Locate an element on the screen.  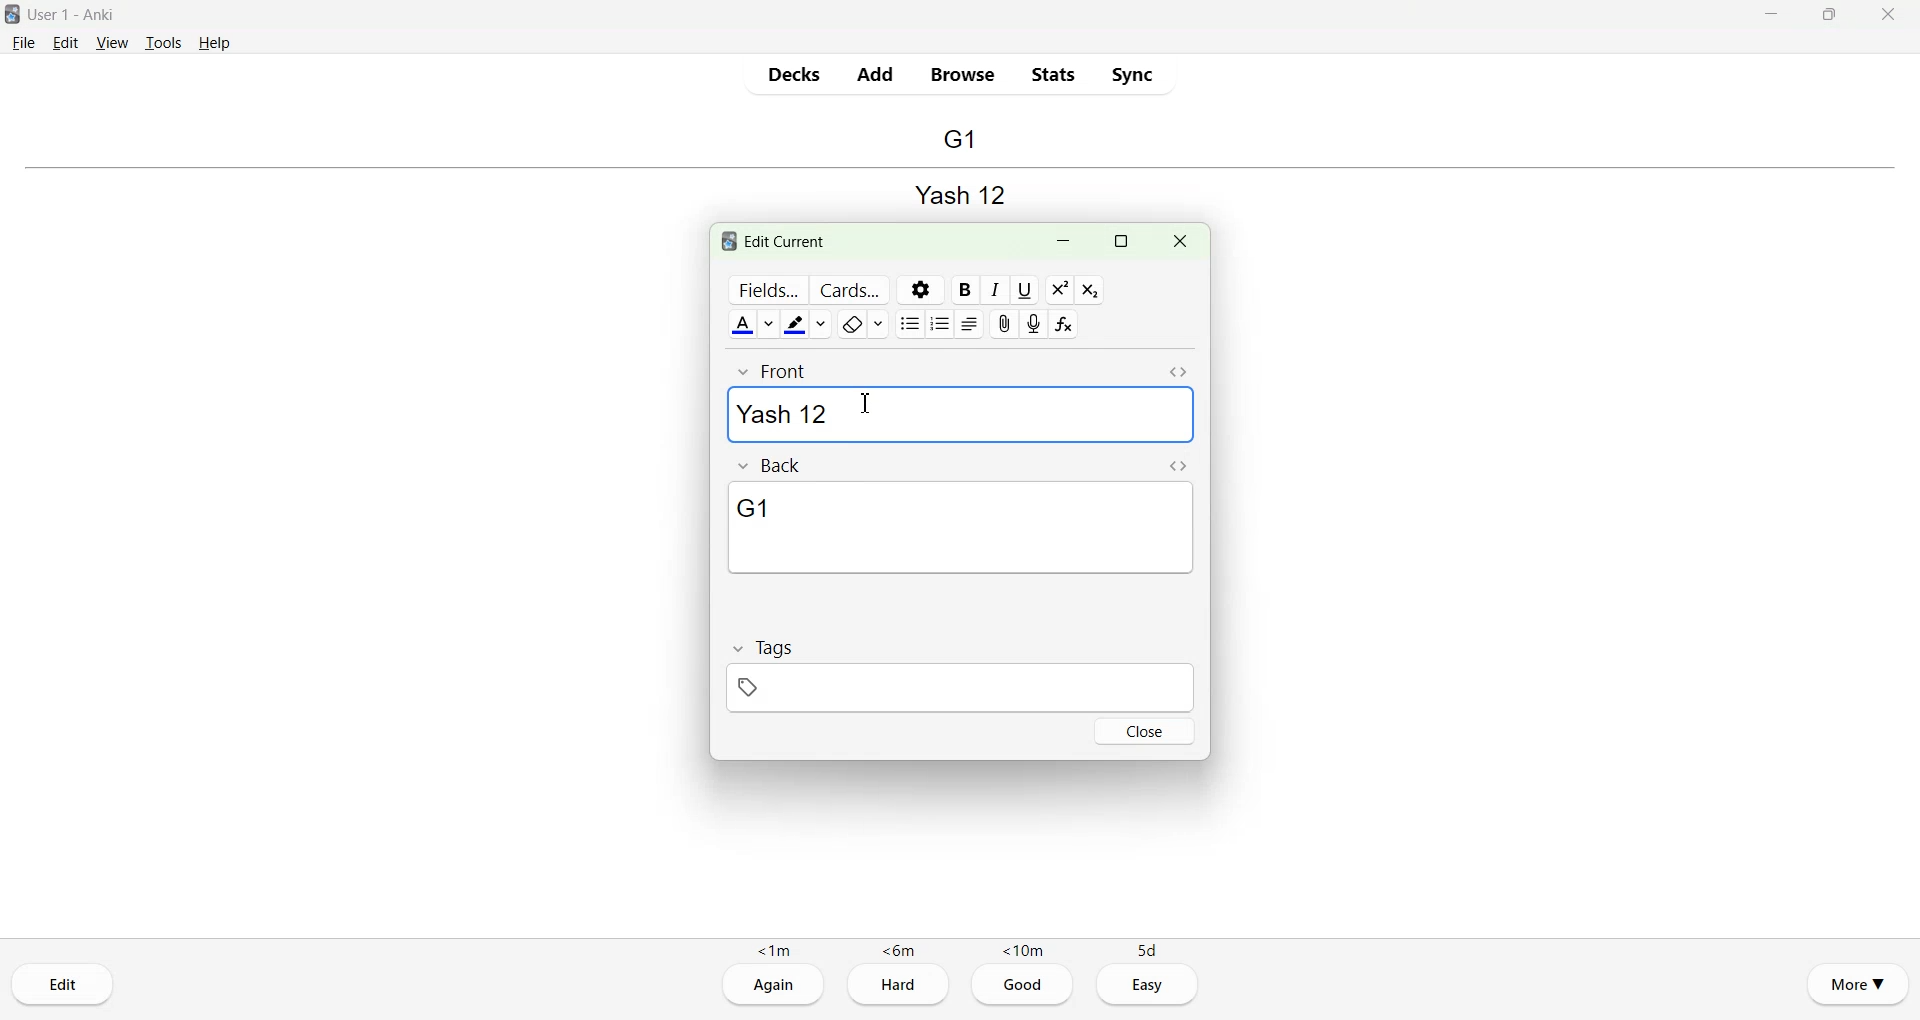
Toggle HTML Editor is located at coordinates (1178, 466).